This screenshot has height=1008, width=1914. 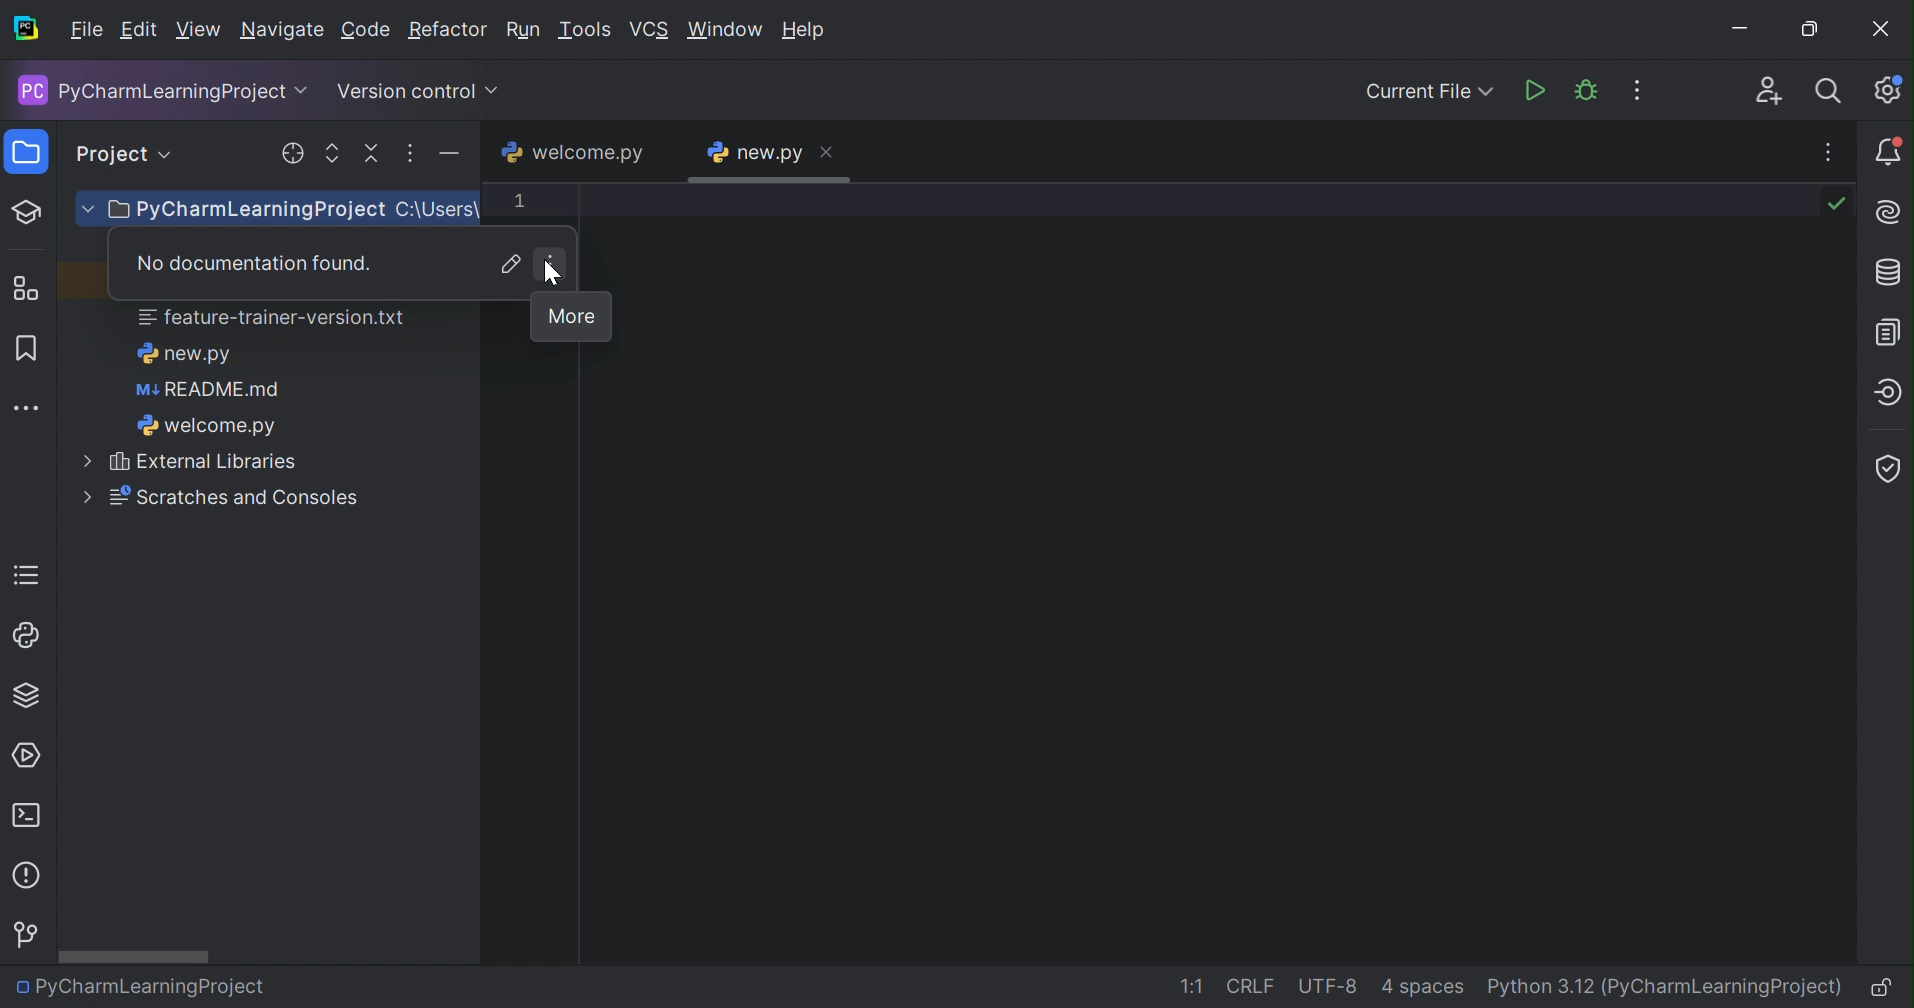 I want to click on Recent Files, Tab Actions, and More, so click(x=1829, y=148).